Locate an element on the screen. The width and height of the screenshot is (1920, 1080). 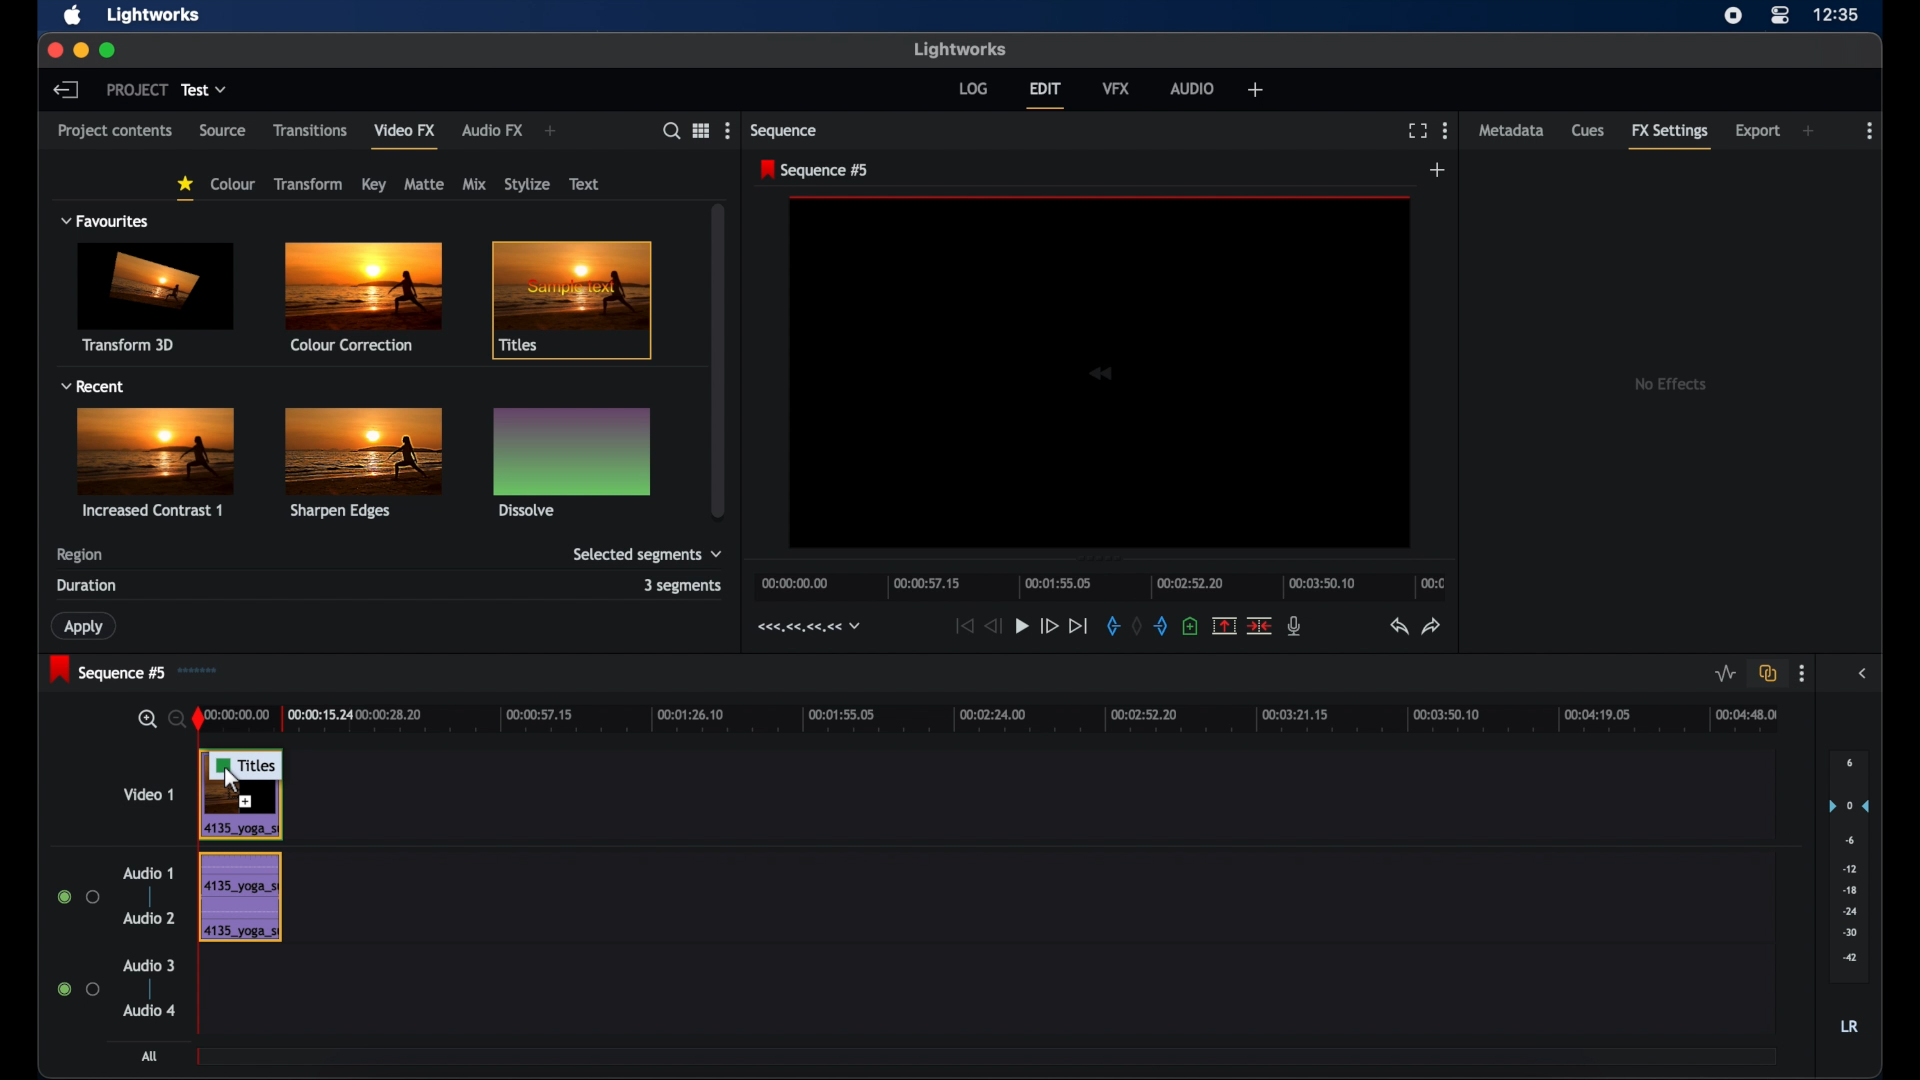
maximize is located at coordinates (110, 51).